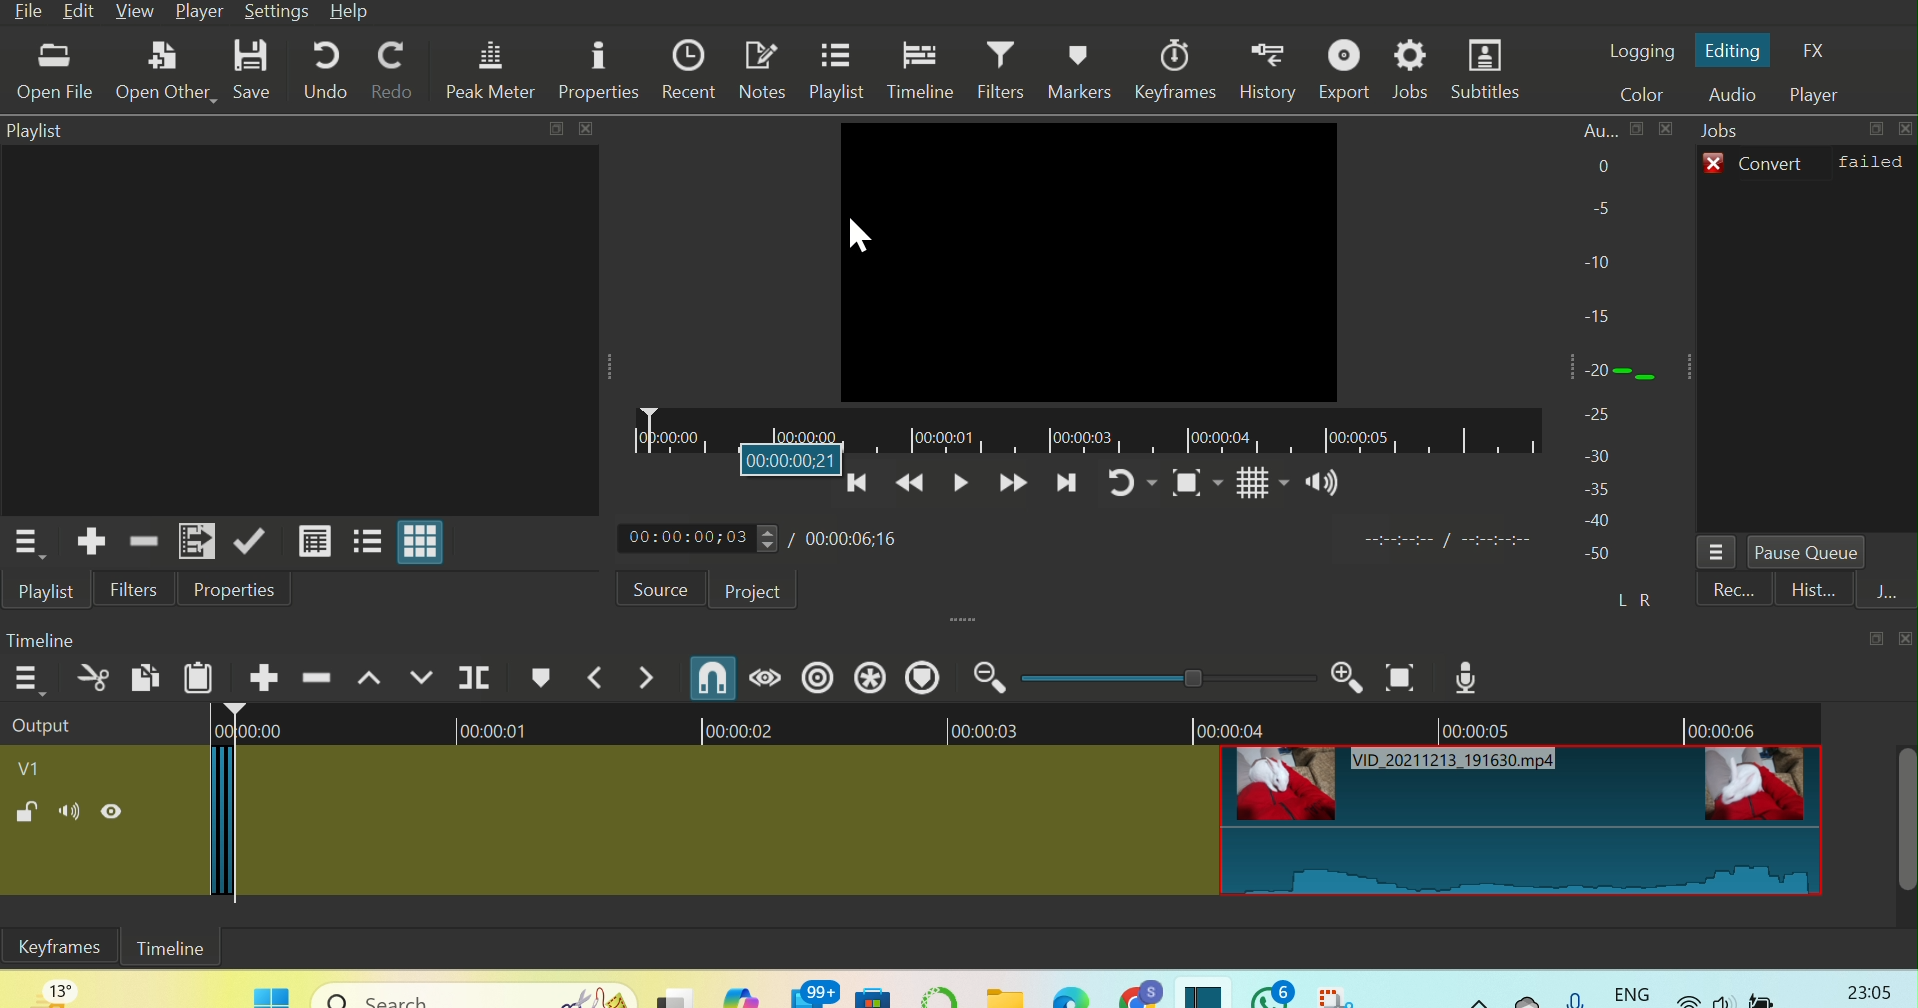 The image size is (1918, 1008). What do you see at coordinates (842, 71) in the screenshot?
I see `Playlist` at bounding box center [842, 71].